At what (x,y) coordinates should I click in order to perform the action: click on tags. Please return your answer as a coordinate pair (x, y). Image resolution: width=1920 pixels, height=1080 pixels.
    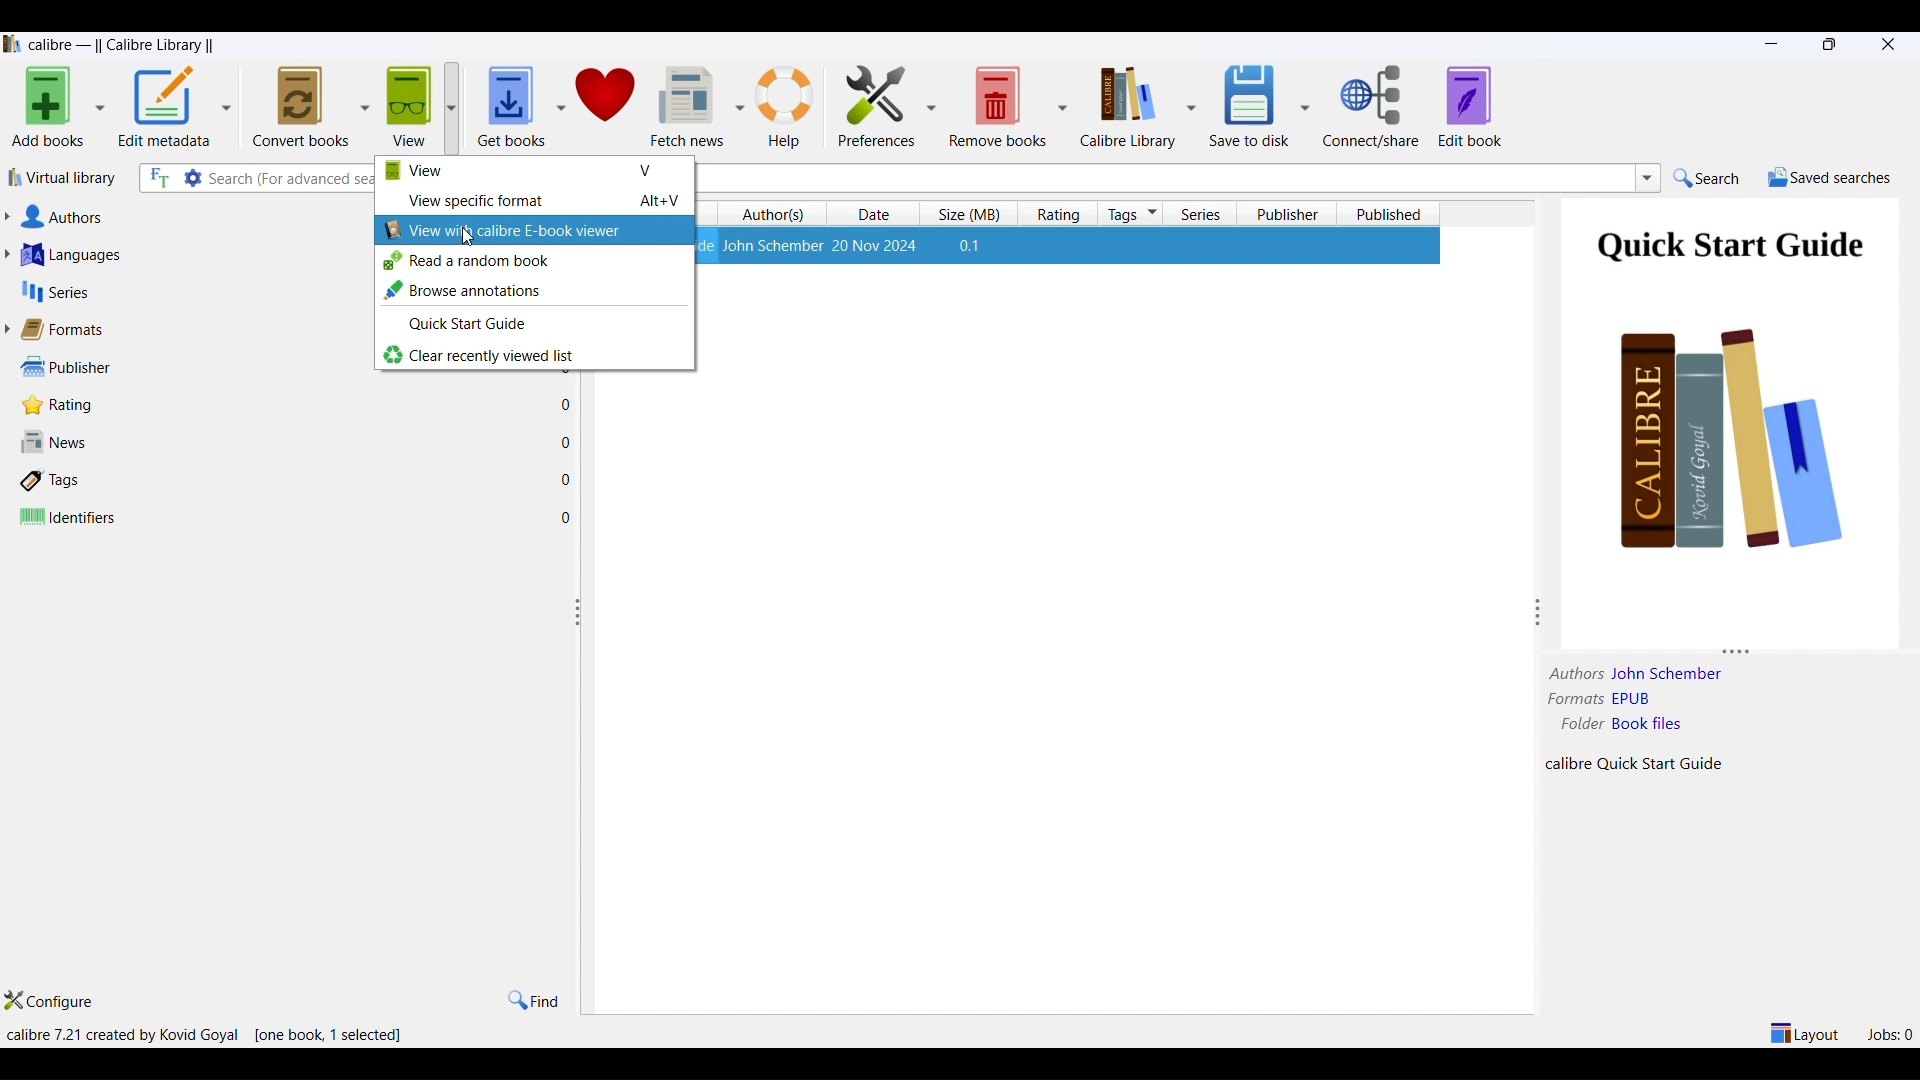
    Looking at the image, I should click on (1133, 214).